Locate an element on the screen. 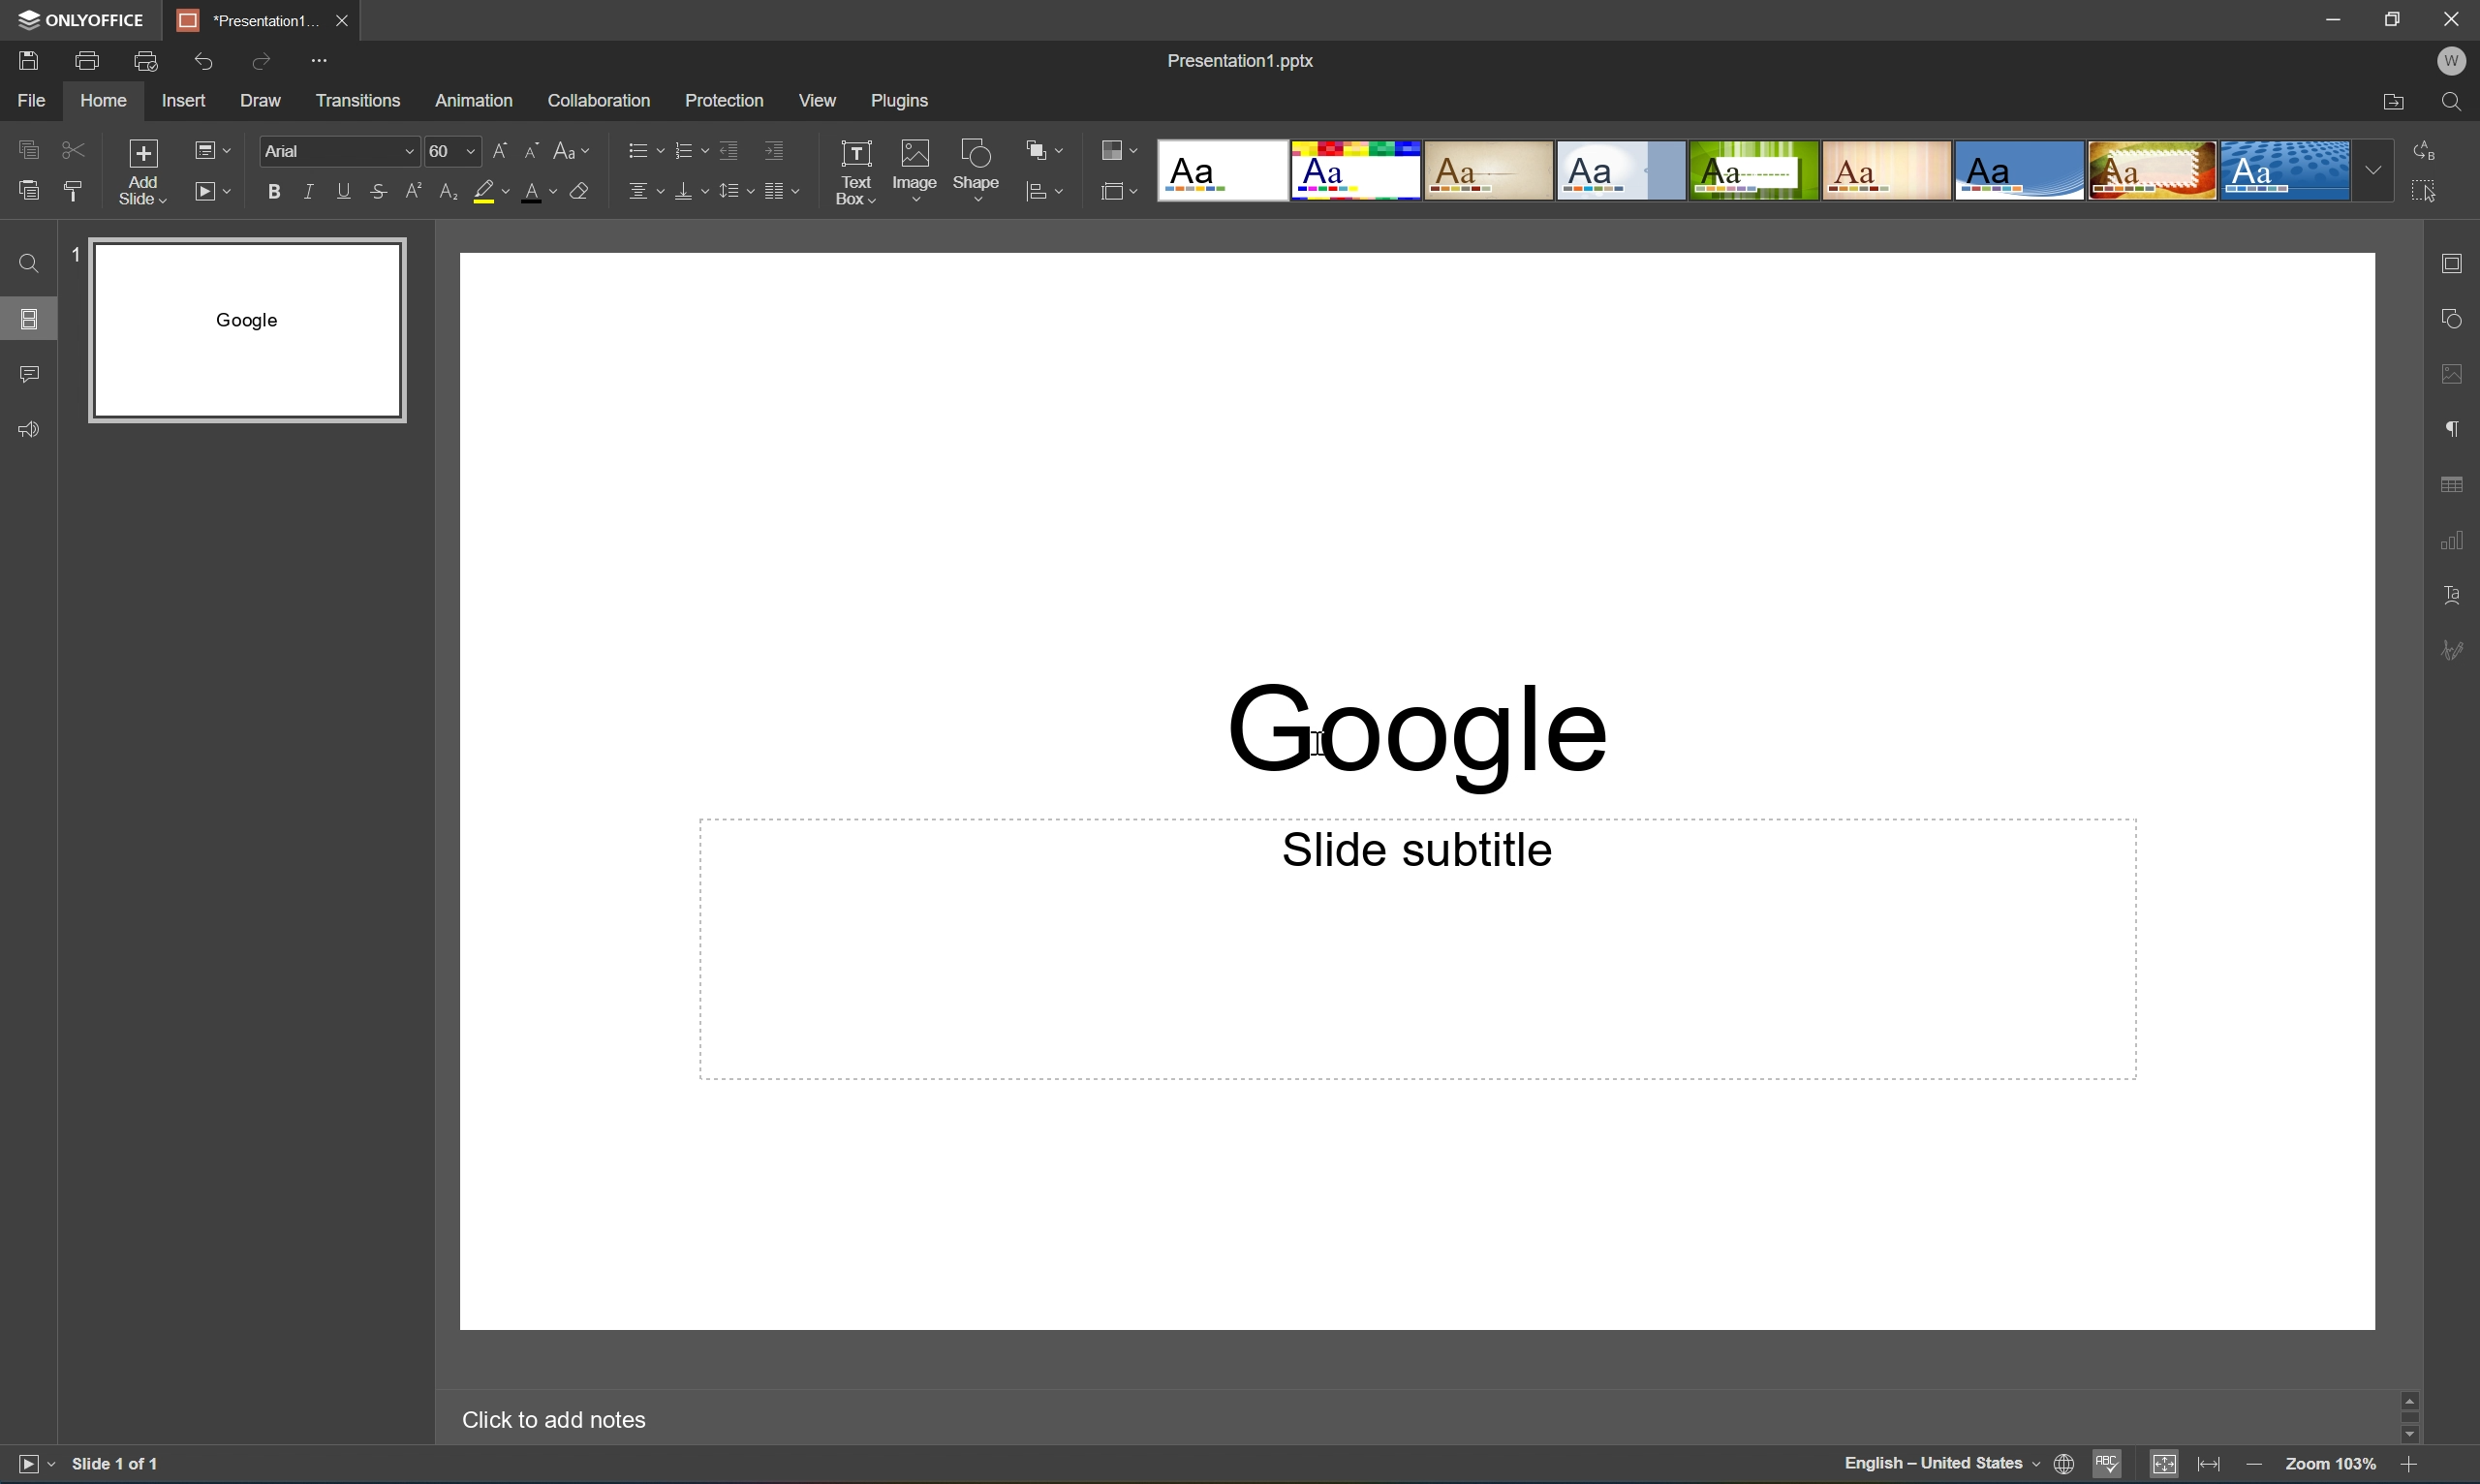 The width and height of the screenshot is (2480, 1484). Underline is located at coordinates (349, 193).